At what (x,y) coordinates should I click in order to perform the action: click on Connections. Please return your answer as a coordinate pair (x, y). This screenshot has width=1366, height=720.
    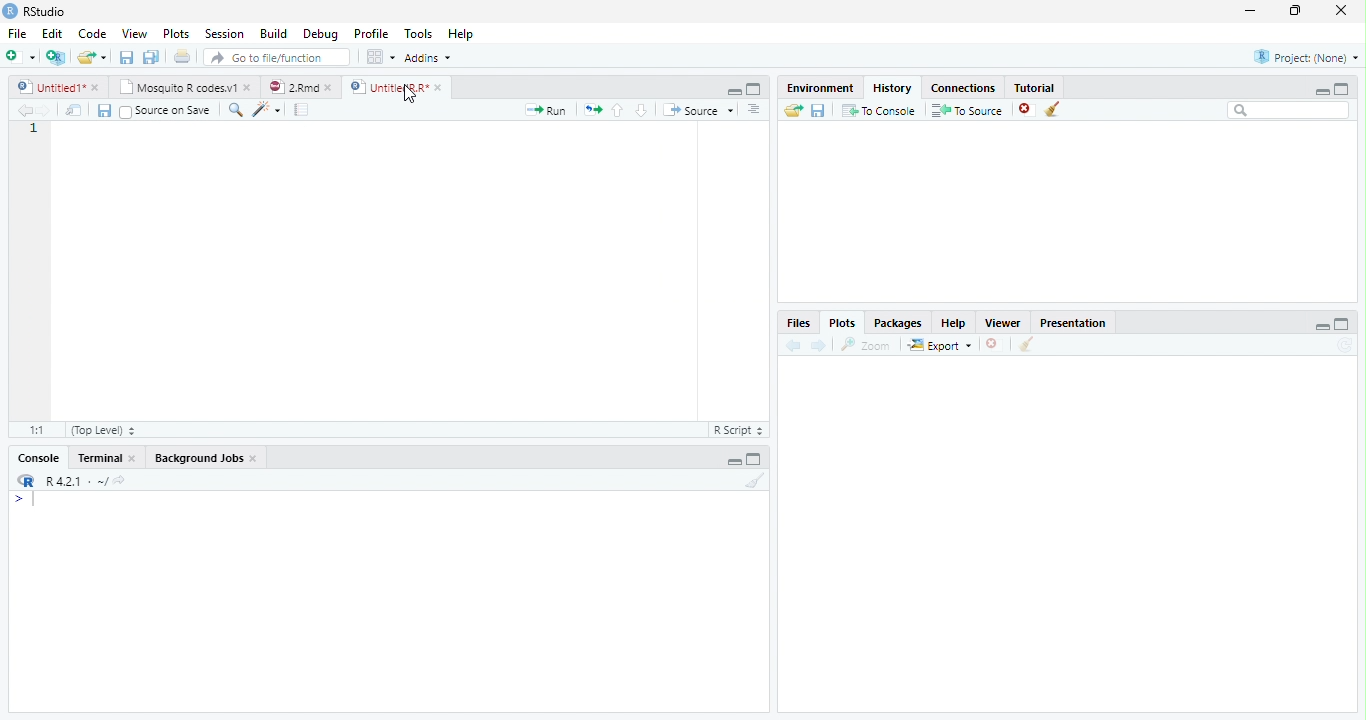
    Looking at the image, I should click on (963, 88).